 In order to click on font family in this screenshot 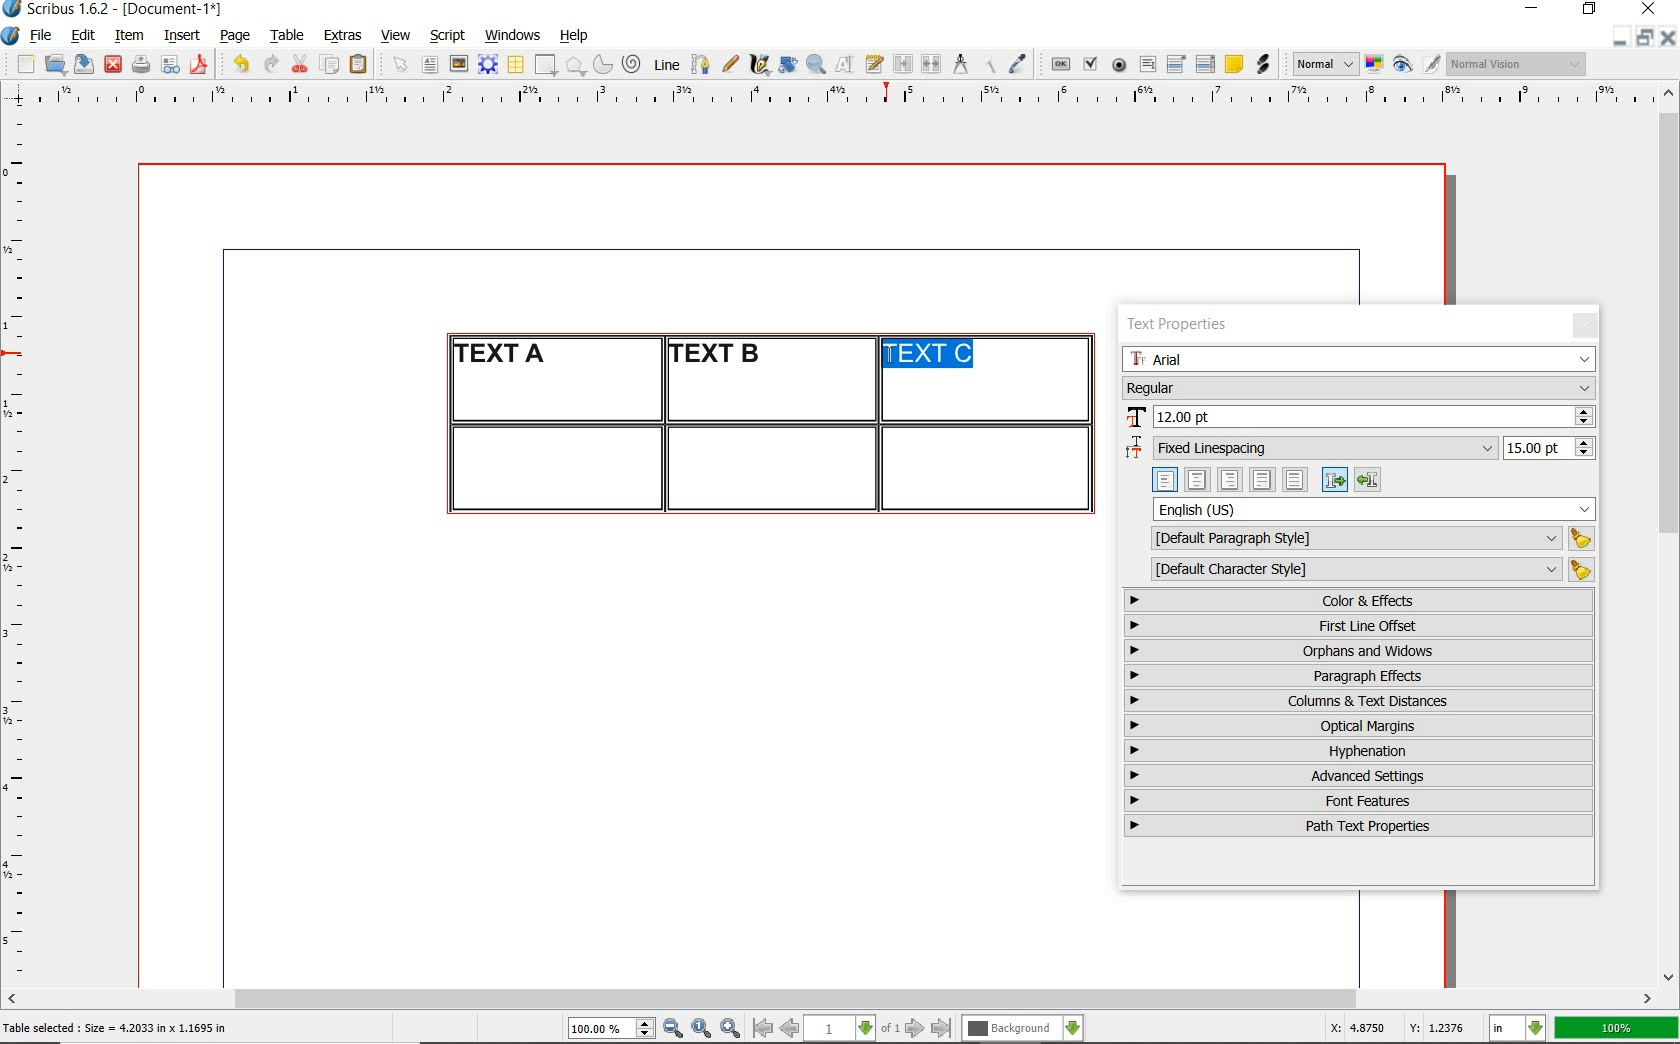, I will do `click(1361, 359)`.